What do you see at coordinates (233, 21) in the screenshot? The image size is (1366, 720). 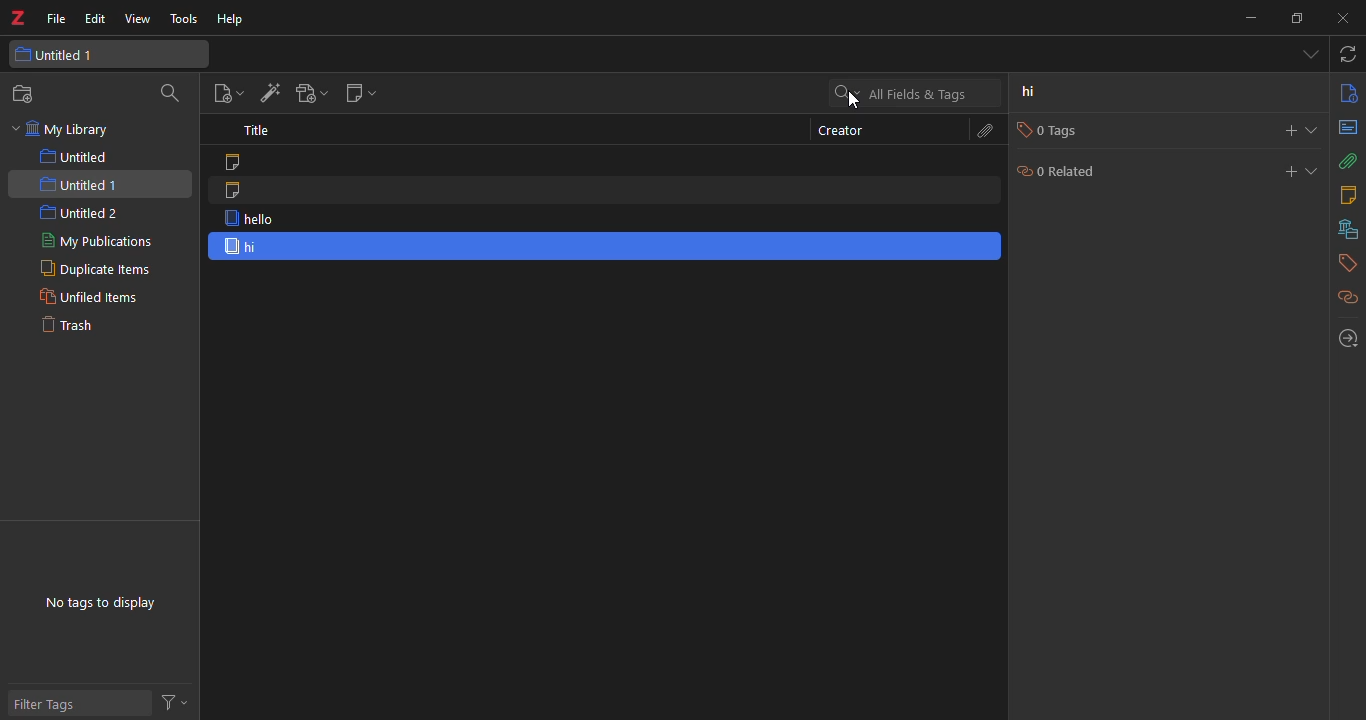 I see `help` at bounding box center [233, 21].